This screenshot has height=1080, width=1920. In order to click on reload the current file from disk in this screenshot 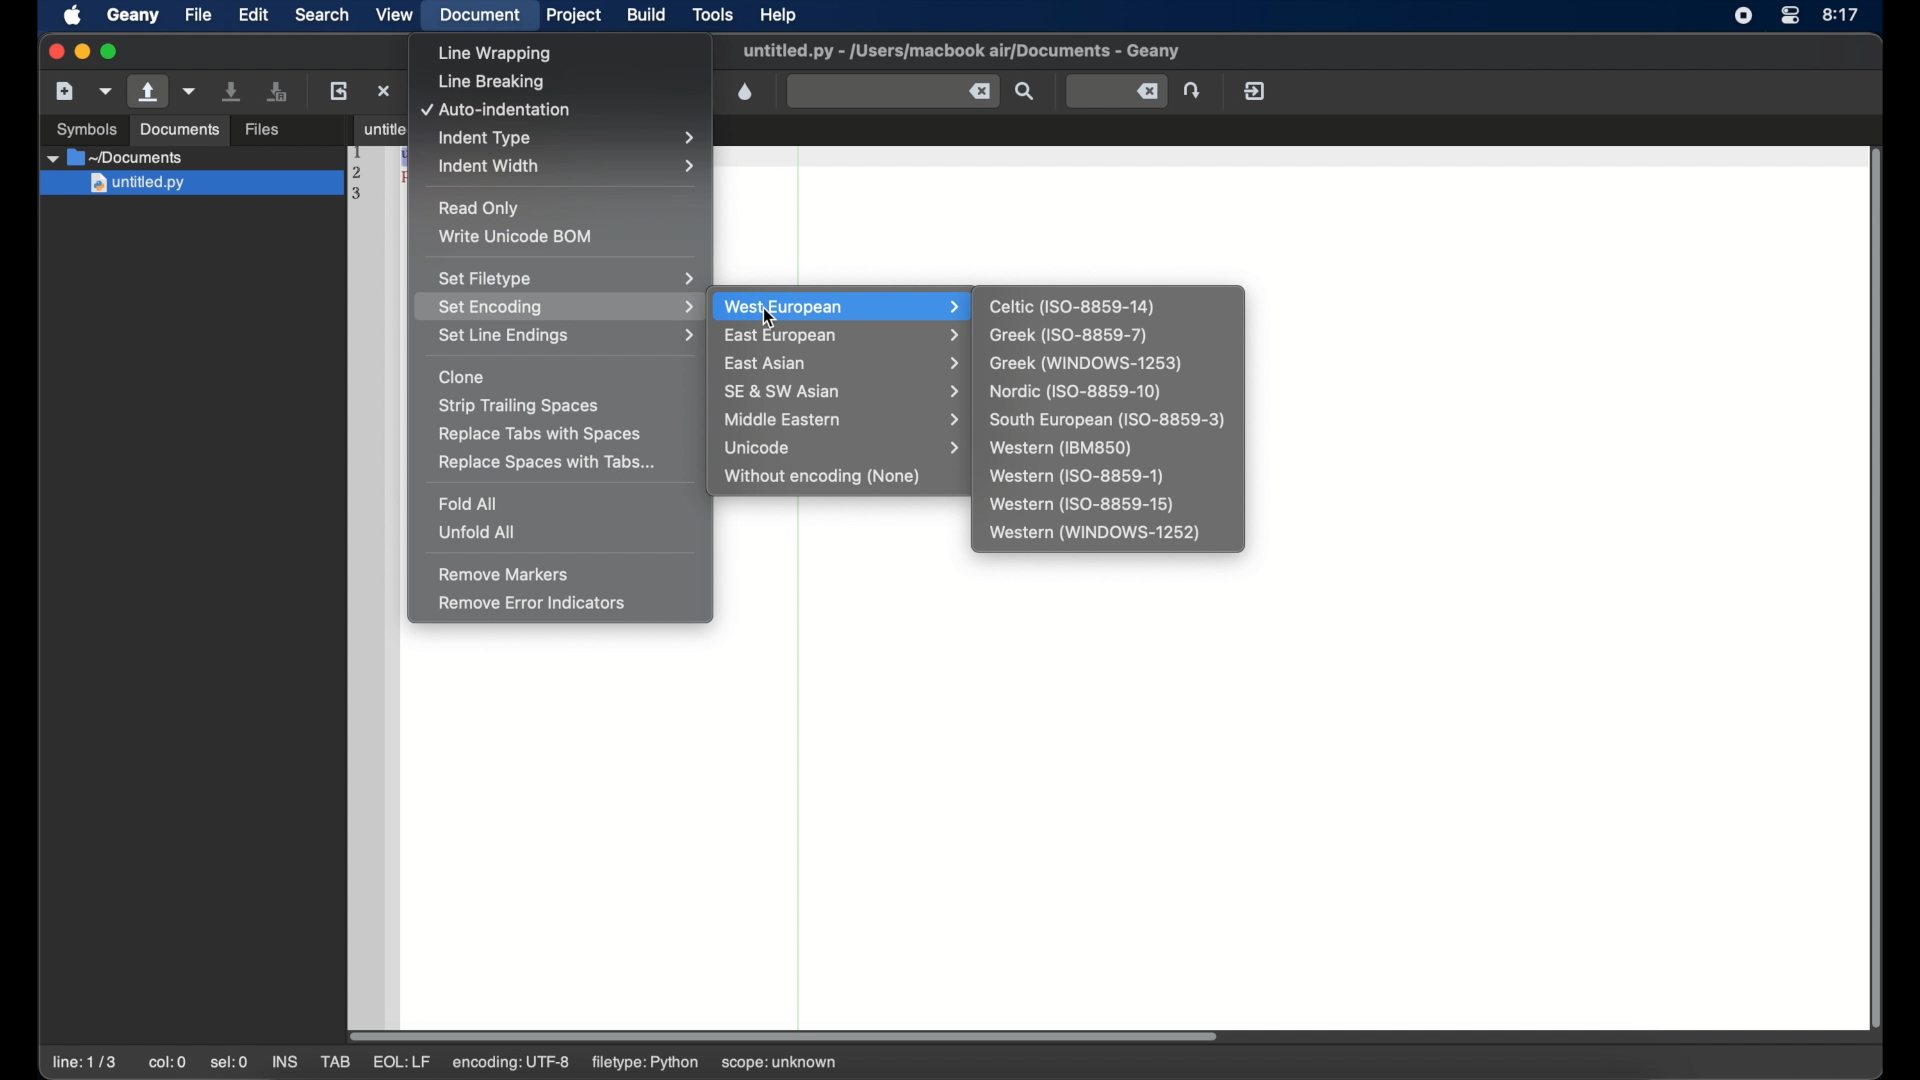, I will do `click(338, 90)`.